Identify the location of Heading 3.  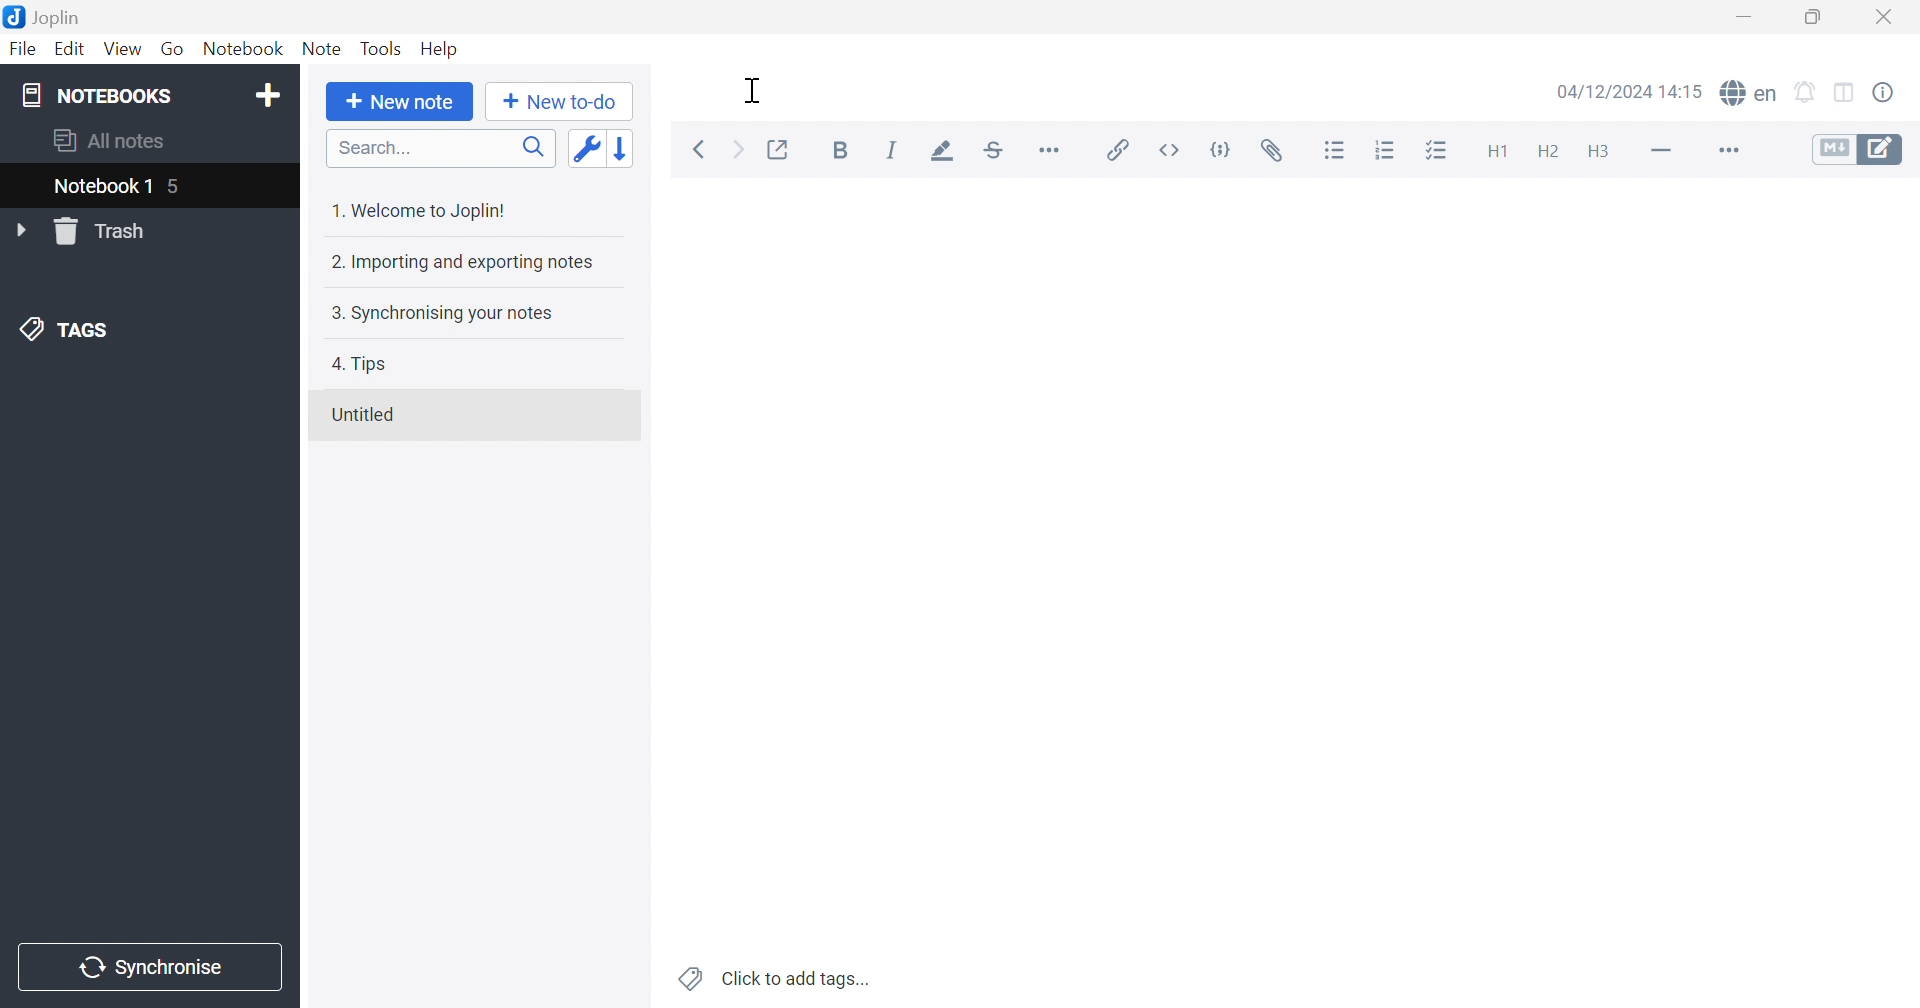
(1597, 153).